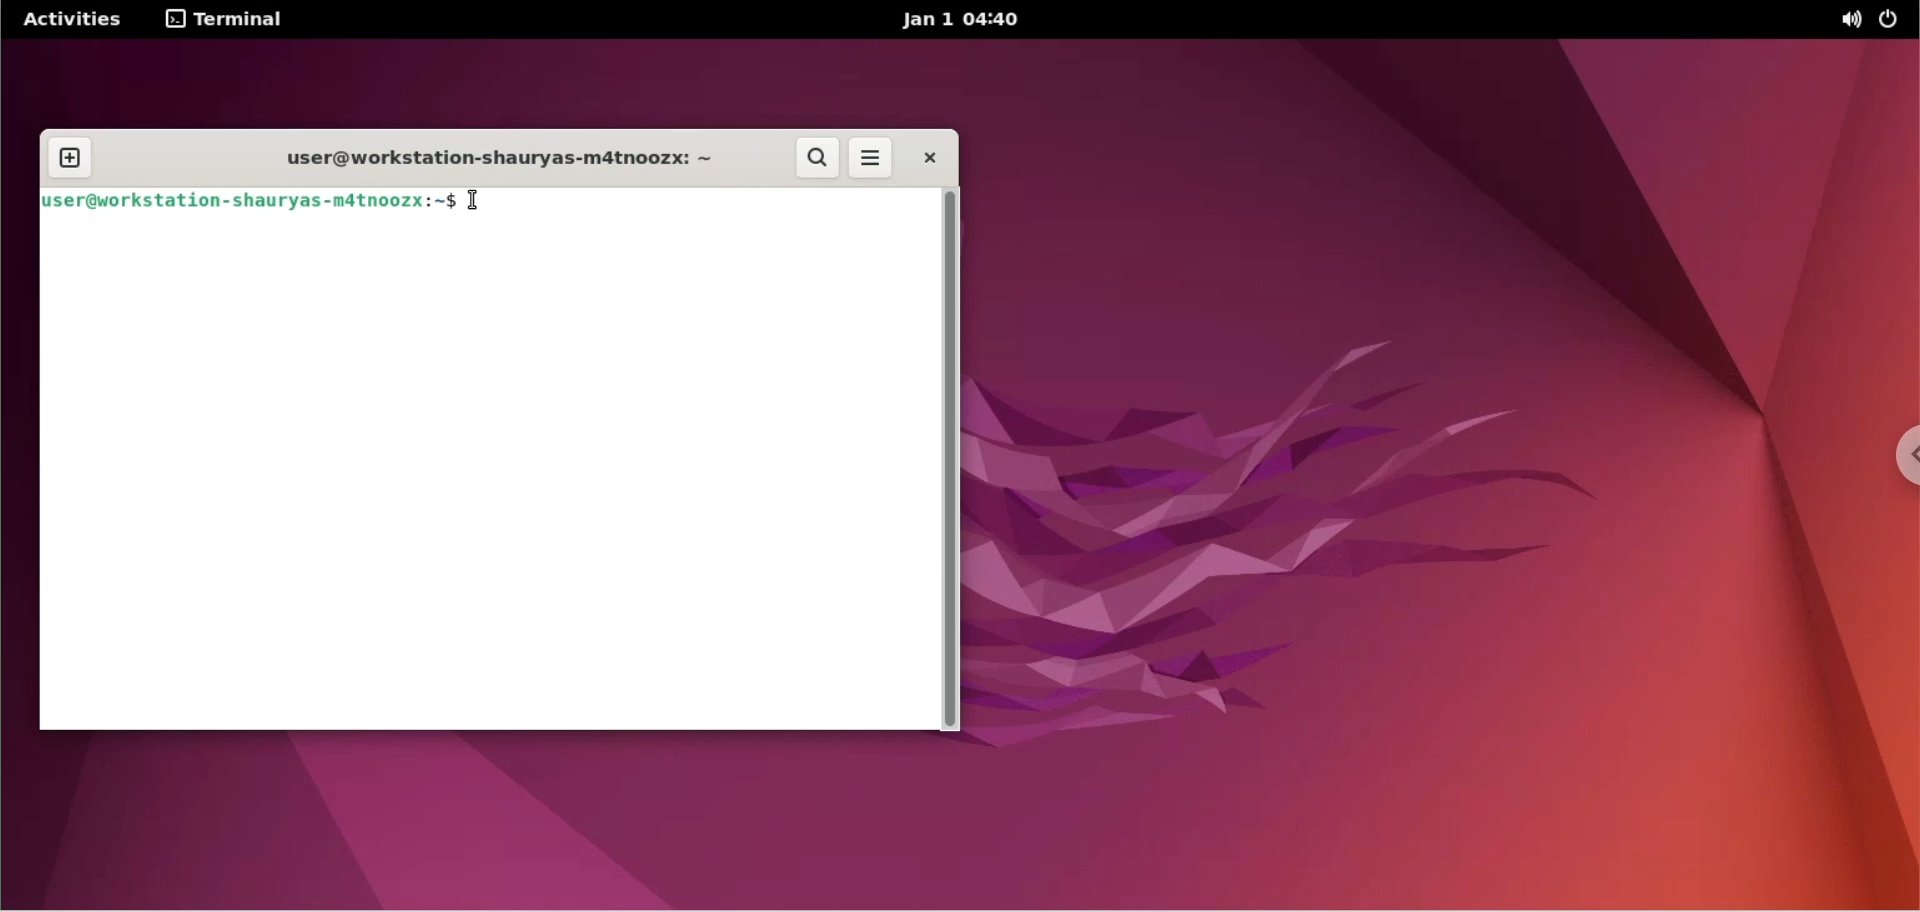  Describe the element at coordinates (71, 160) in the screenshot. I see `new tab` at that location.